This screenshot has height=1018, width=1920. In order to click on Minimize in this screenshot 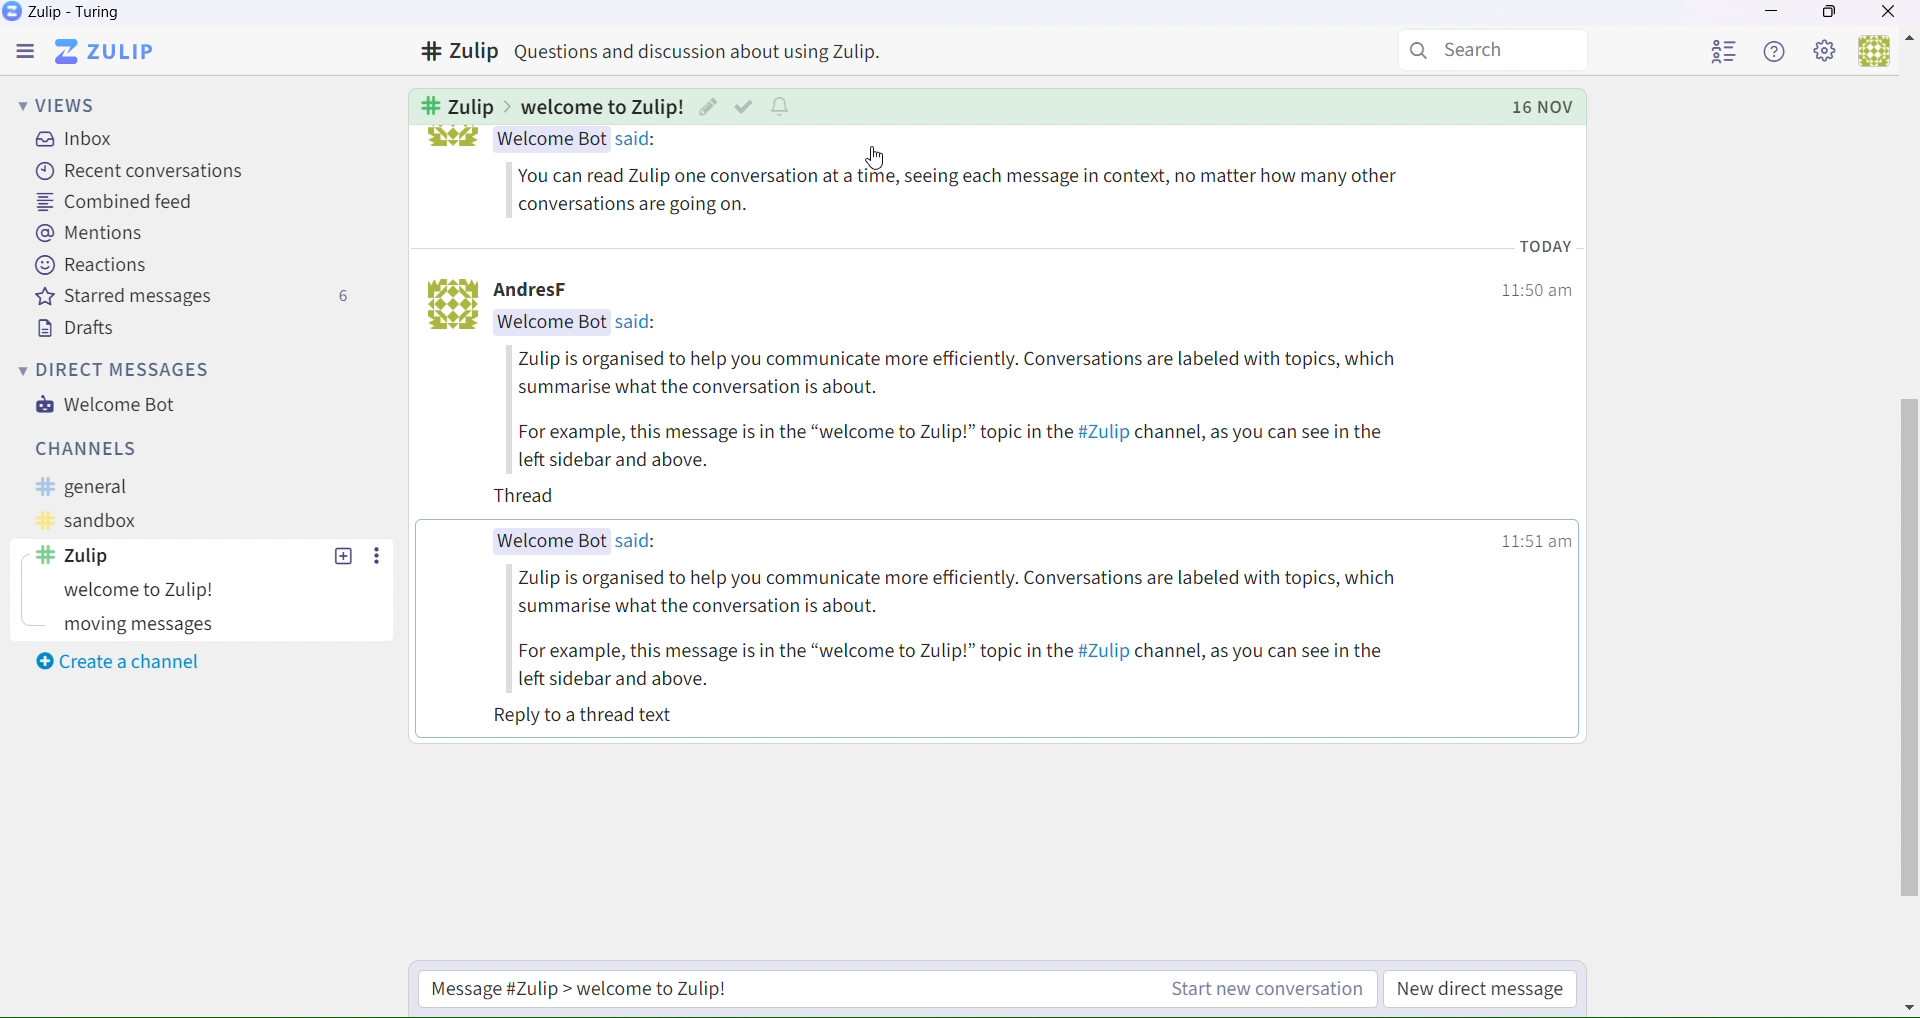, I will do `click(1771, 15)`.